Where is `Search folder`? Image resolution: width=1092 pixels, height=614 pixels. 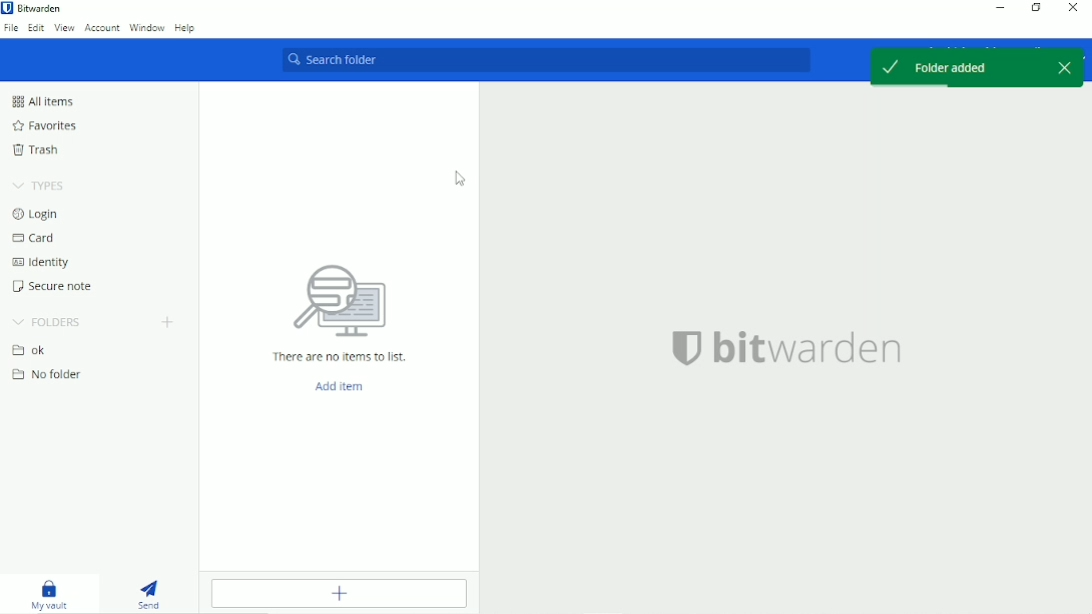 Search folder is located at coordinates (548, 60).